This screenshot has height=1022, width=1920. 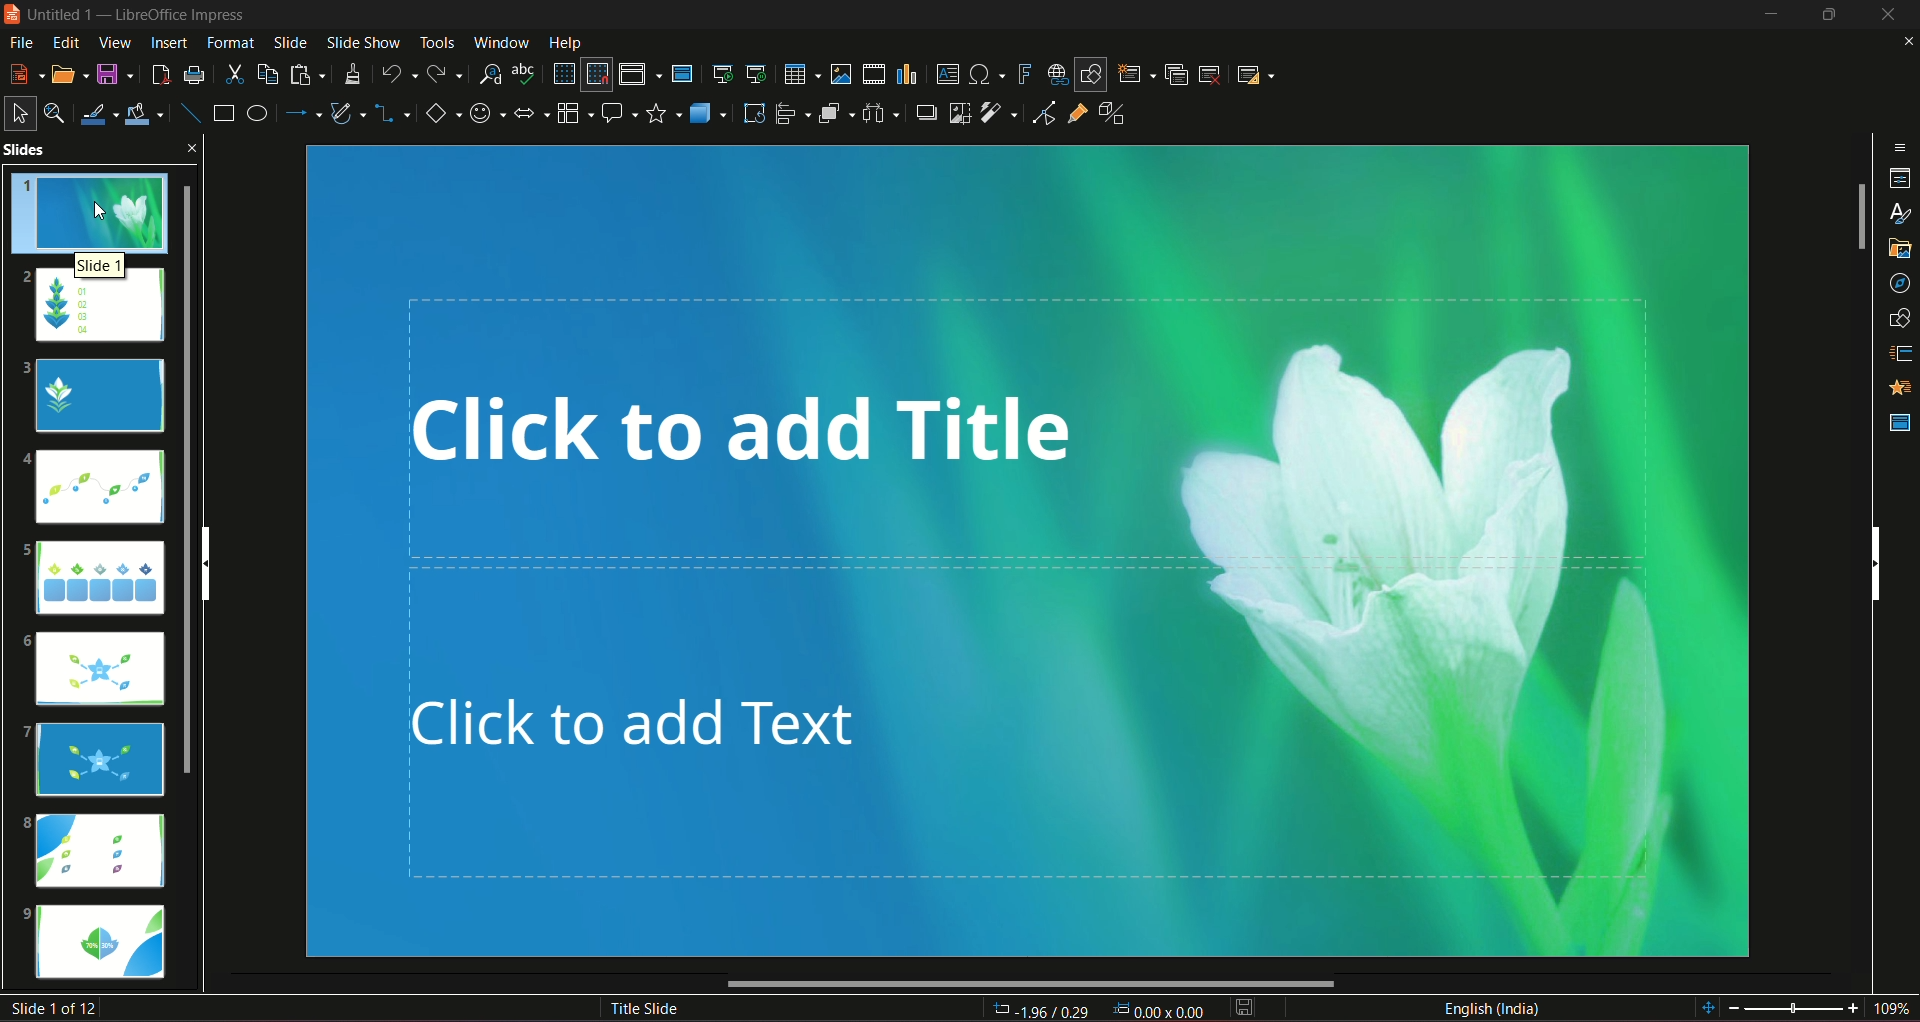 What do you see at coordinates (1897, 319) in the screenshot?
I see `shapes` at bounding box center [1897, 319].